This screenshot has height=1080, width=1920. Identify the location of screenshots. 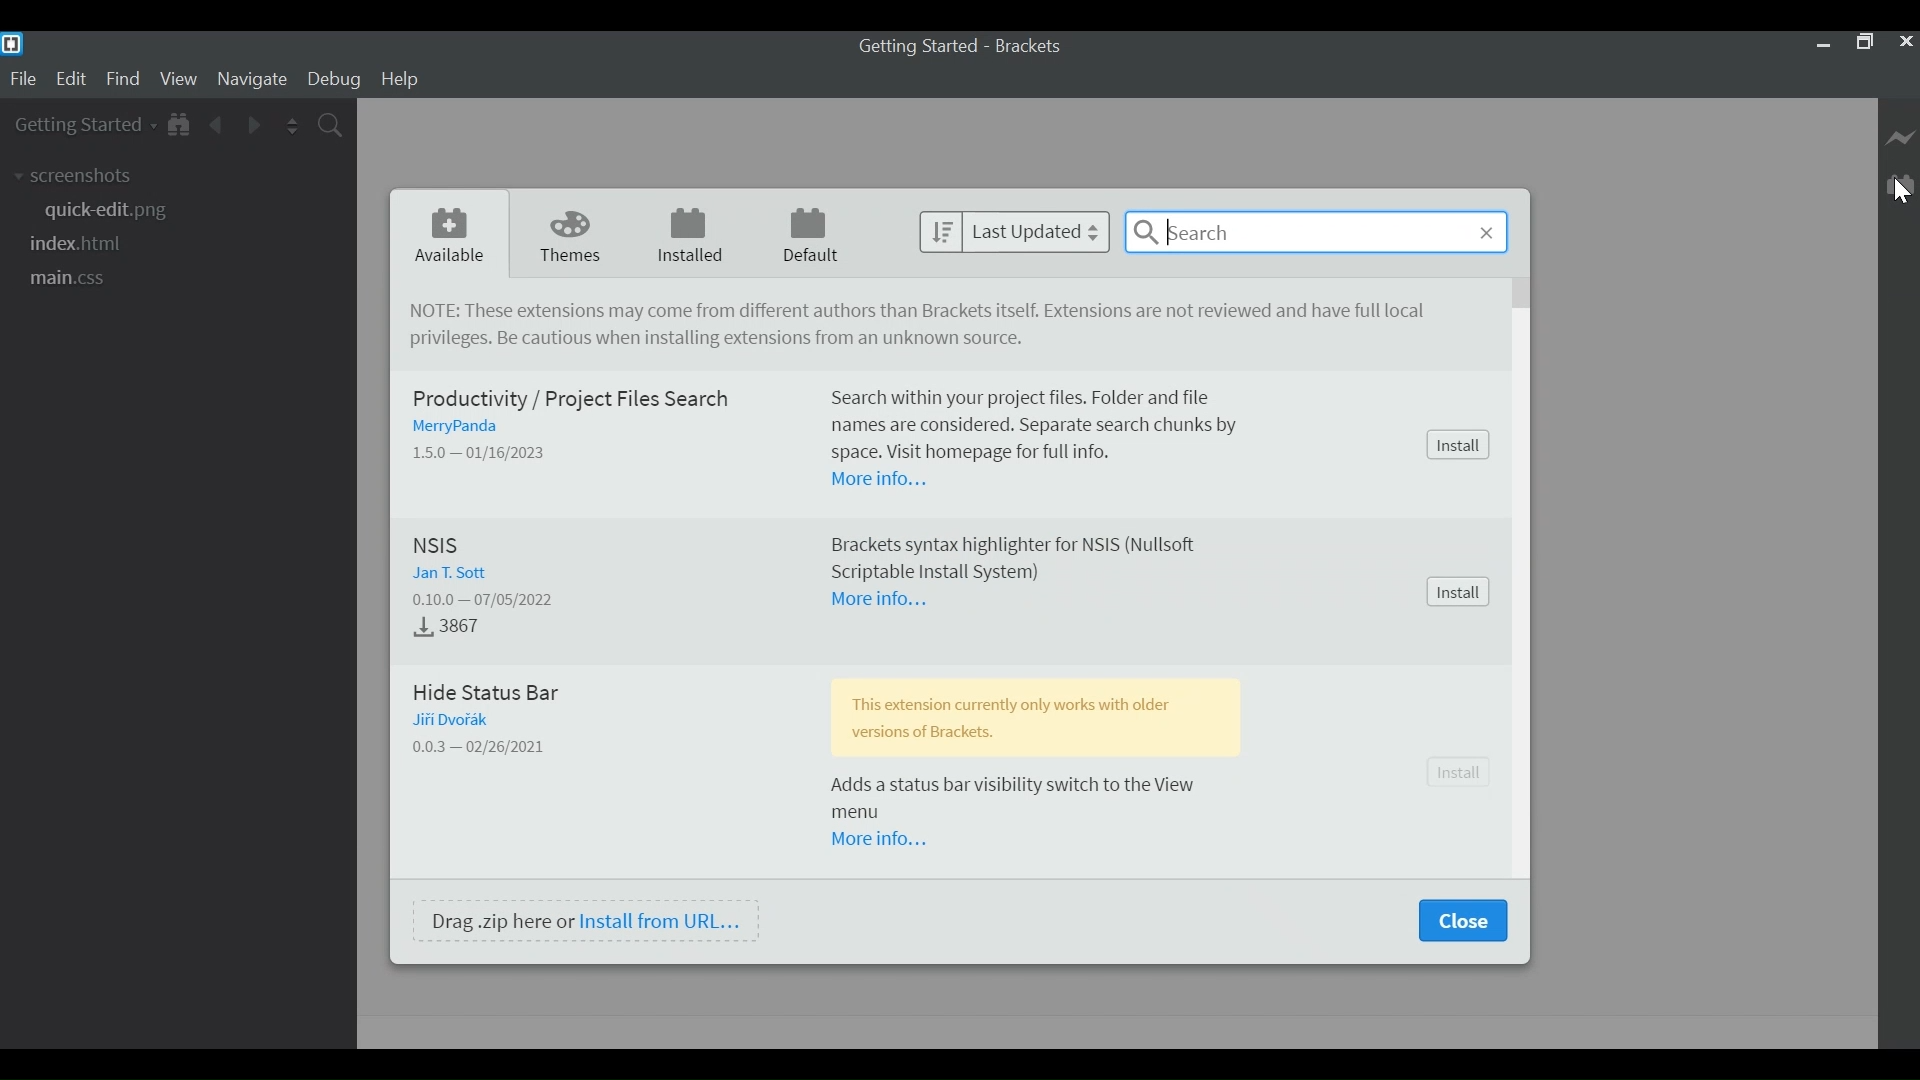
(74, 176).